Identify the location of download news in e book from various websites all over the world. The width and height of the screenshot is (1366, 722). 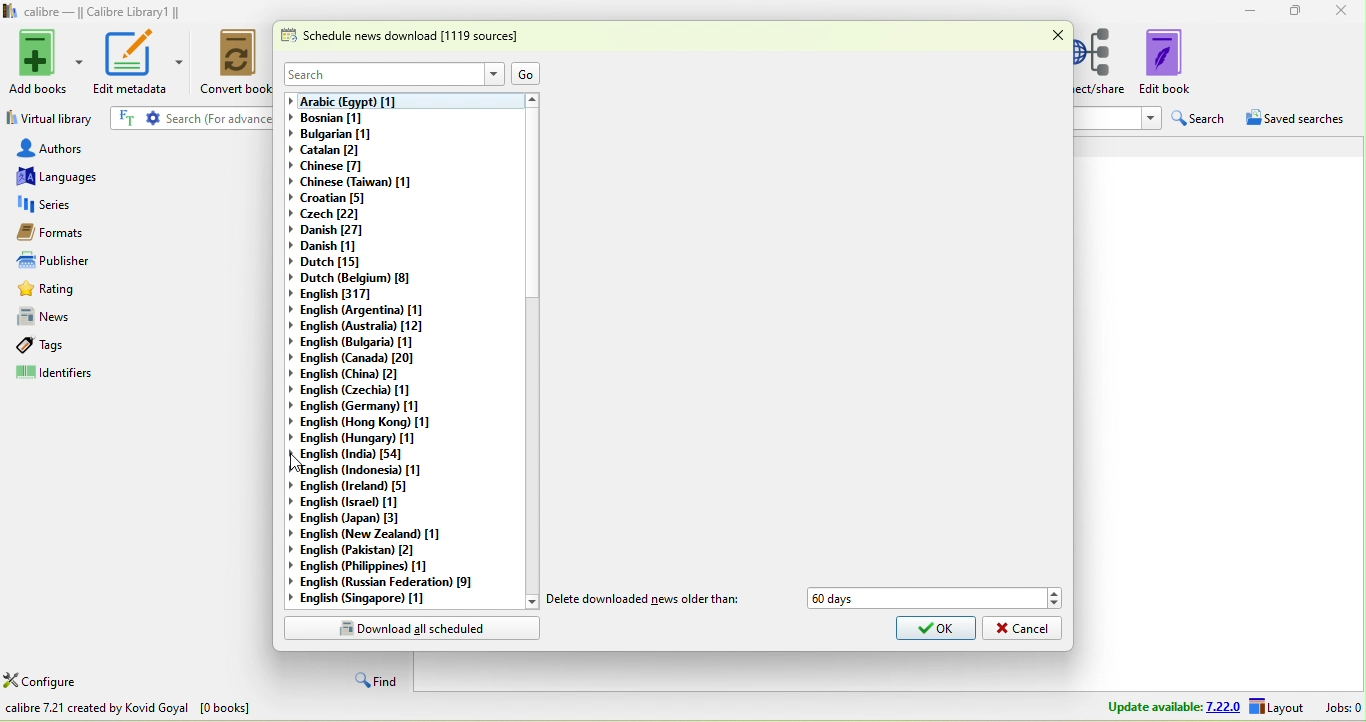
(201, 709).